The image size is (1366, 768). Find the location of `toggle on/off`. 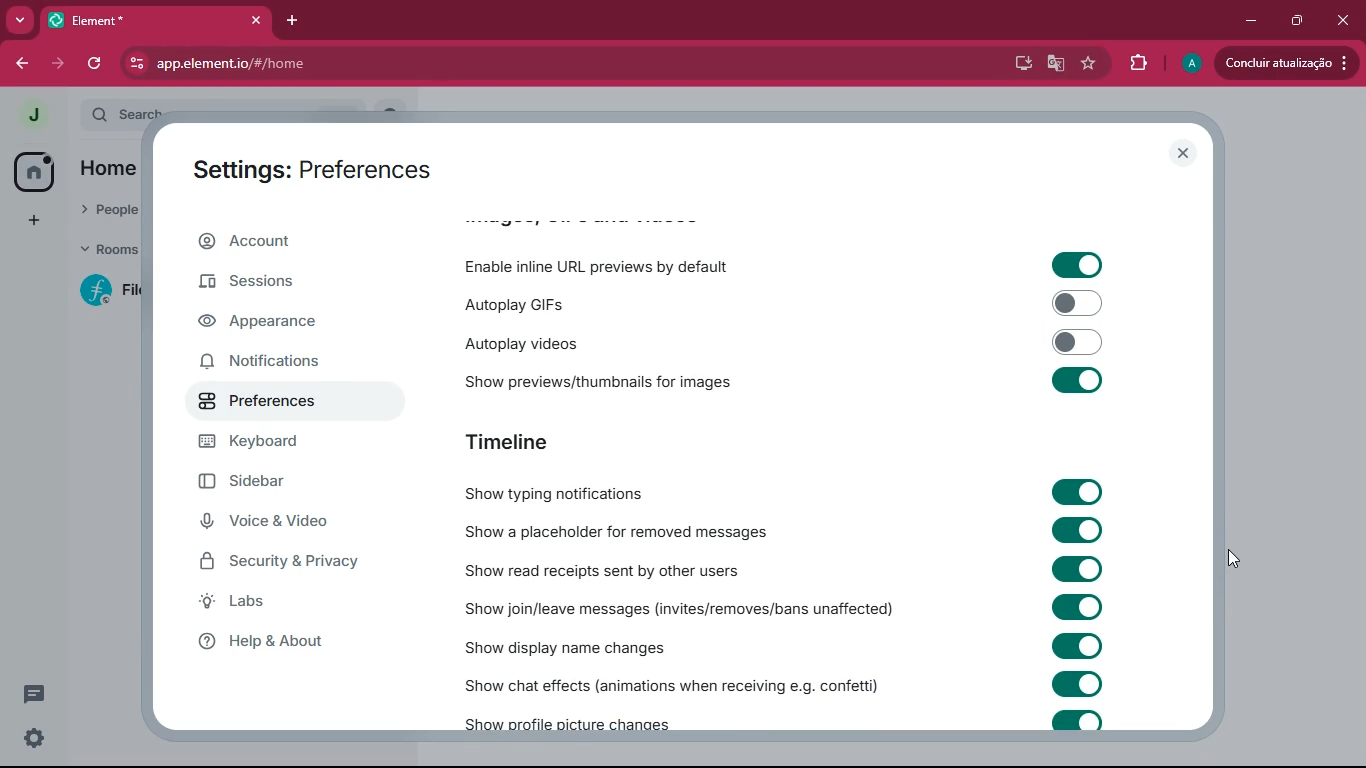

toggle on/off is located at coordinates (1079, 380).